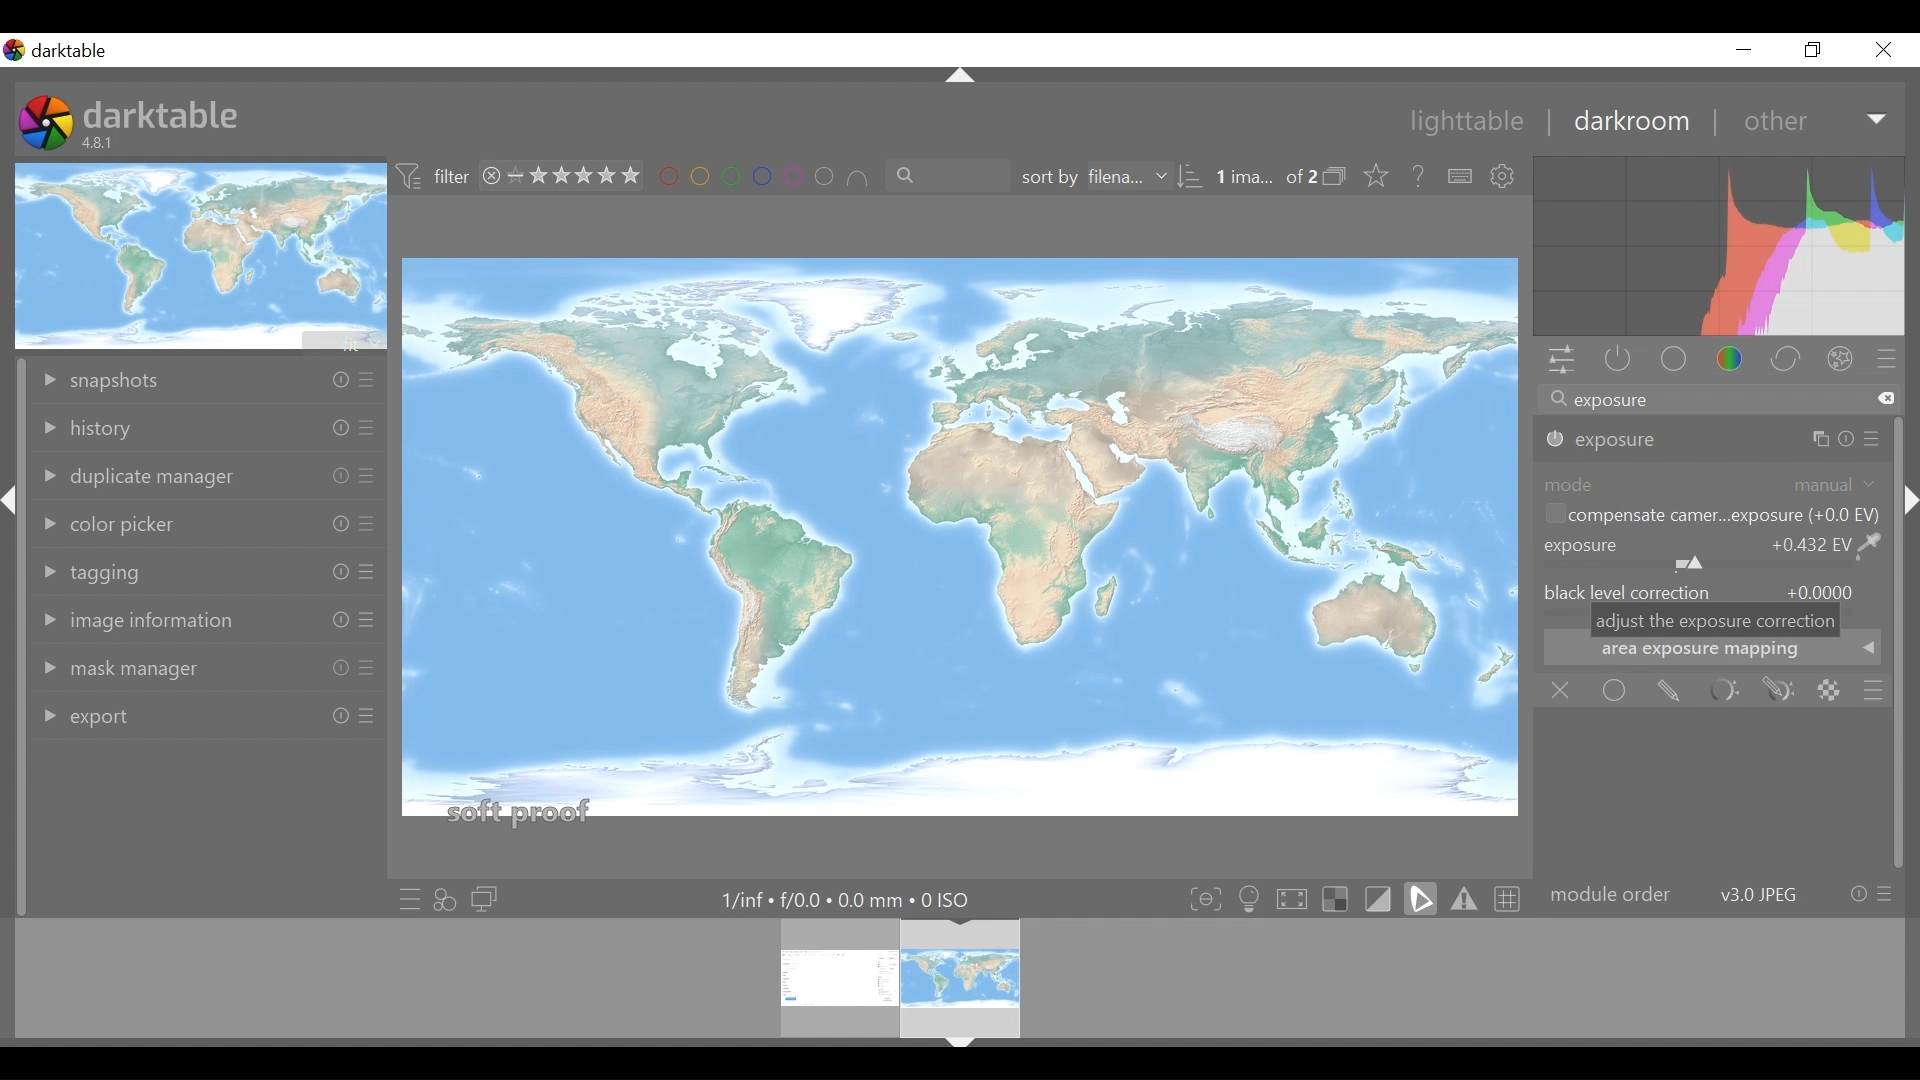 Image resolution: width=1920 pixels, height=1080 pixels. Describe the element at coordinates (1465, 898) in the screenshot. I see `toggle gamut checking` at that location.